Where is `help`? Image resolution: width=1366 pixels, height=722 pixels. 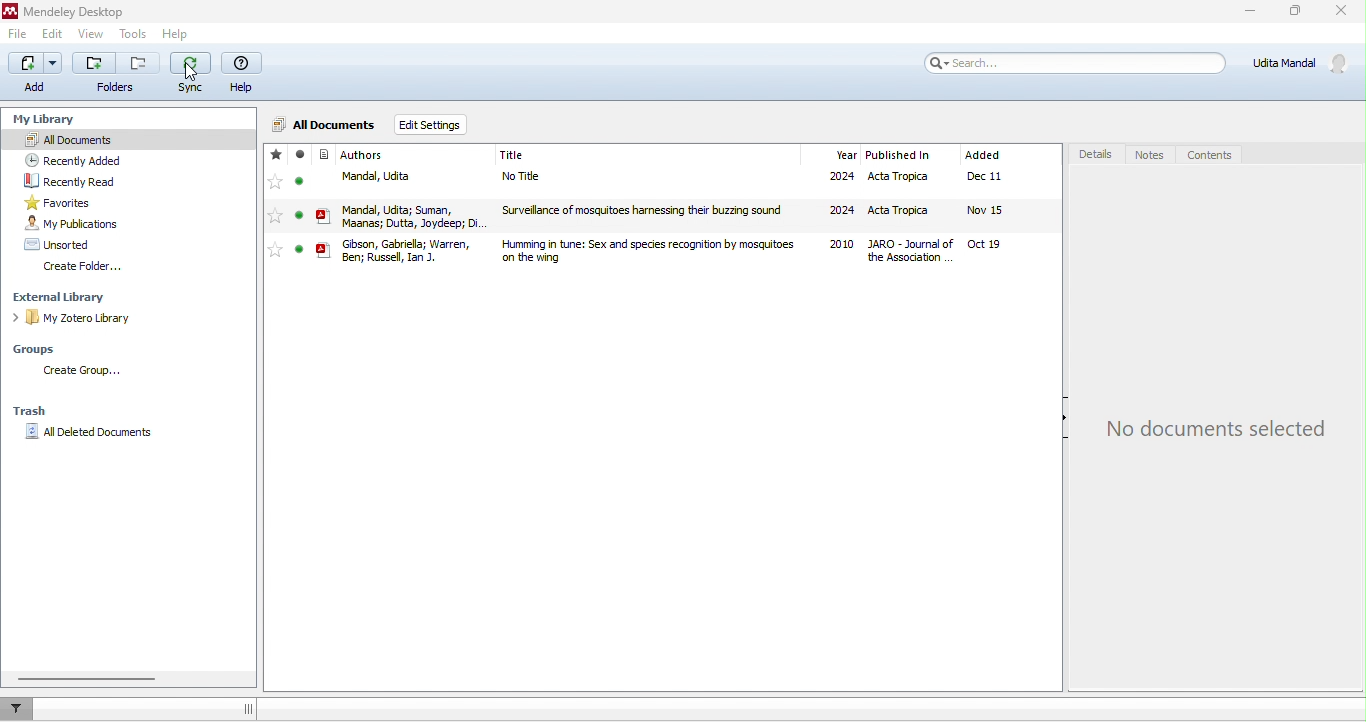 help is located at coordinates (177, 34).